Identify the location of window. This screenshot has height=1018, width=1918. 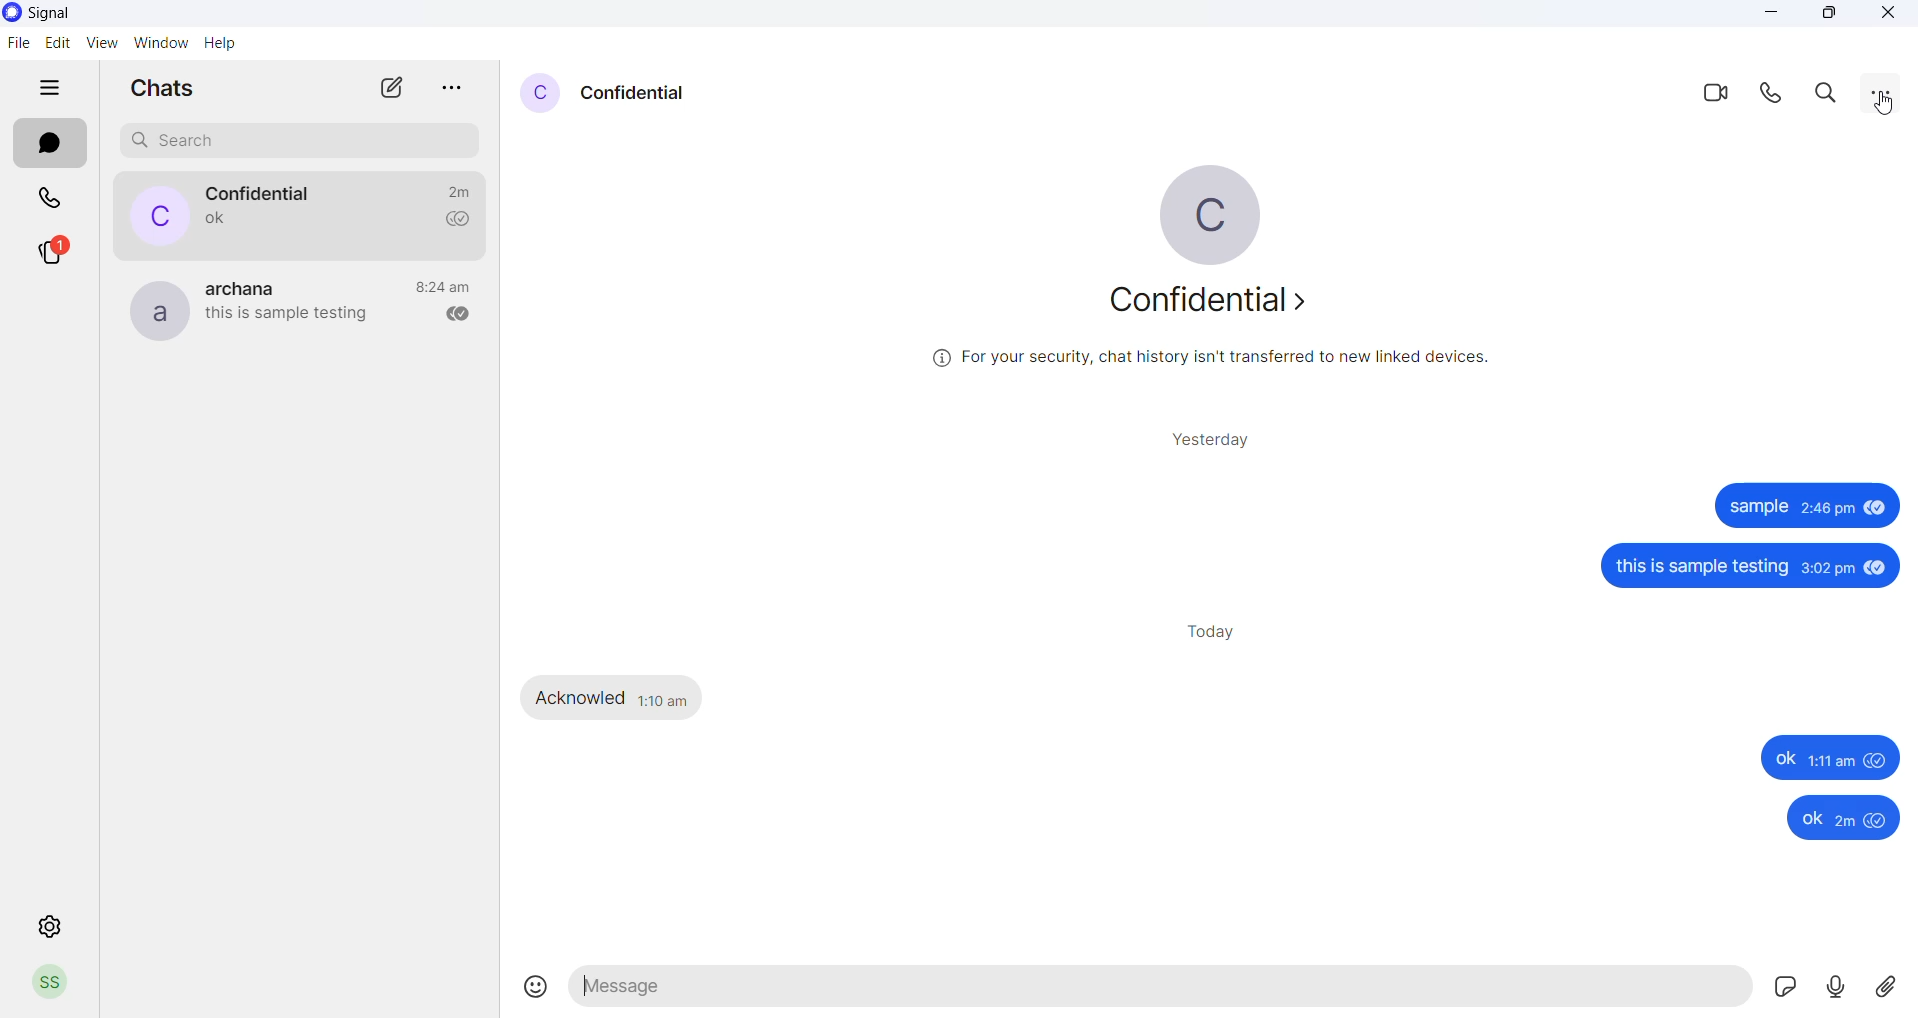
(160, 42).